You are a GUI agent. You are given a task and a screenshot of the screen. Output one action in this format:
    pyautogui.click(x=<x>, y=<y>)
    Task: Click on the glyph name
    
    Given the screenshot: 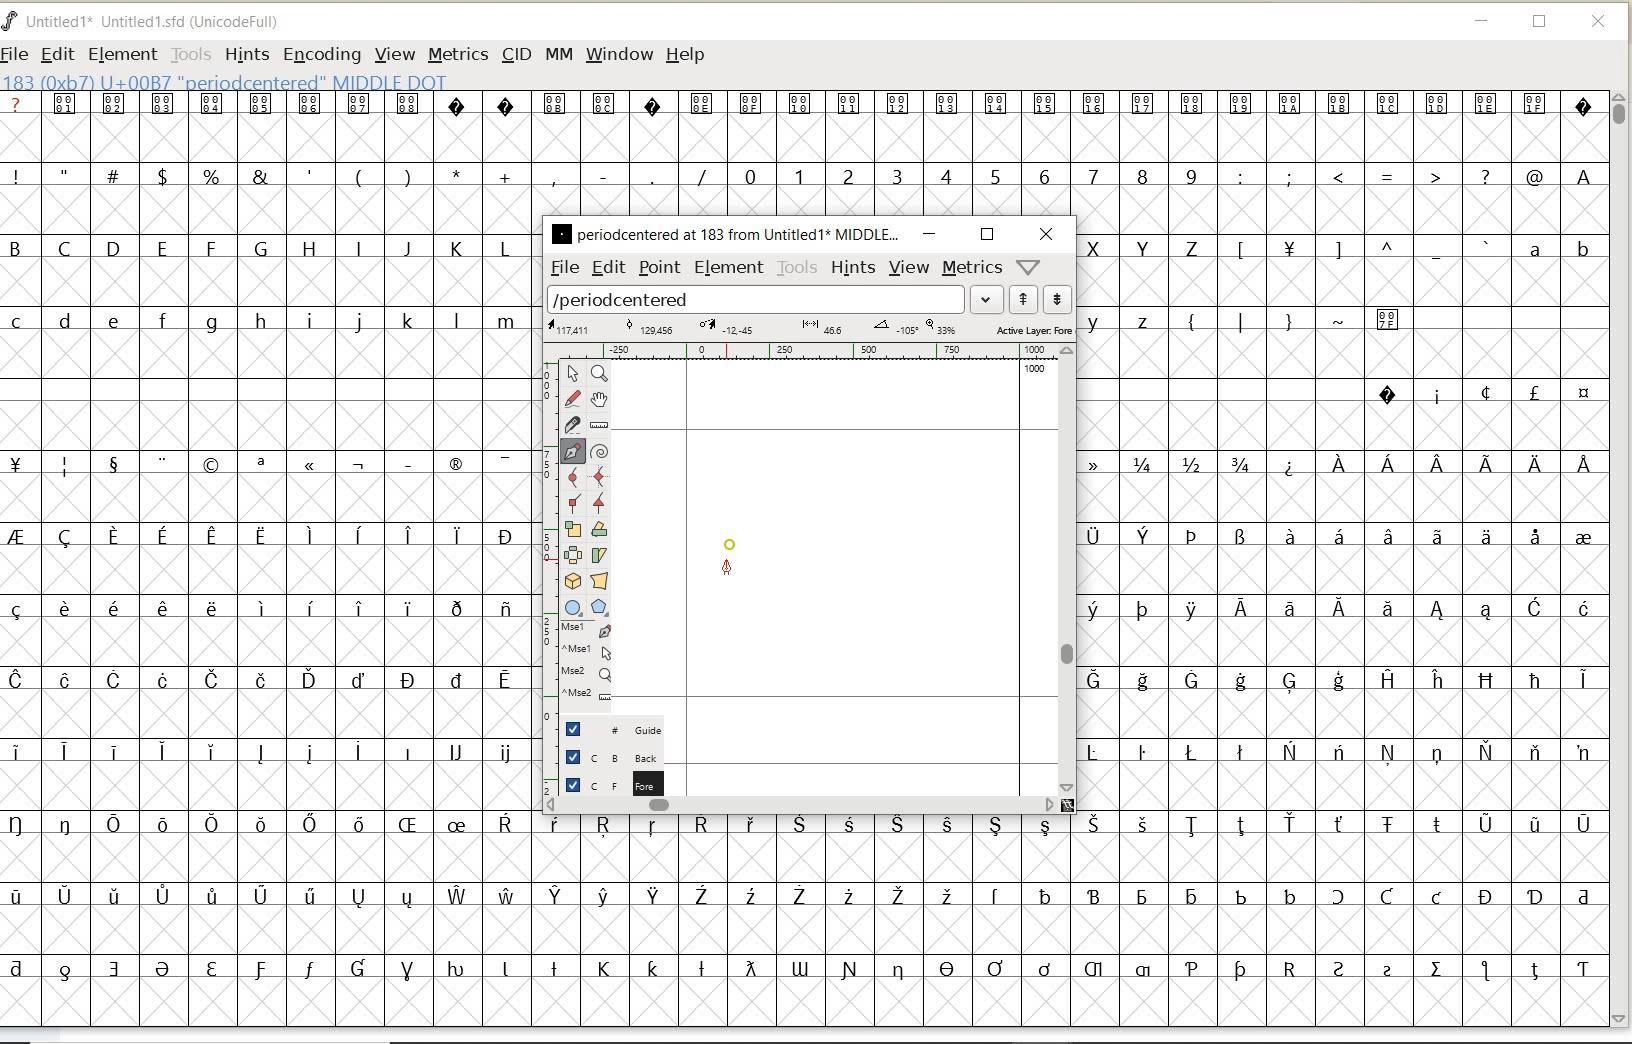 What is the action you would take?
    pyautogui.click(x=725, y=233)
    